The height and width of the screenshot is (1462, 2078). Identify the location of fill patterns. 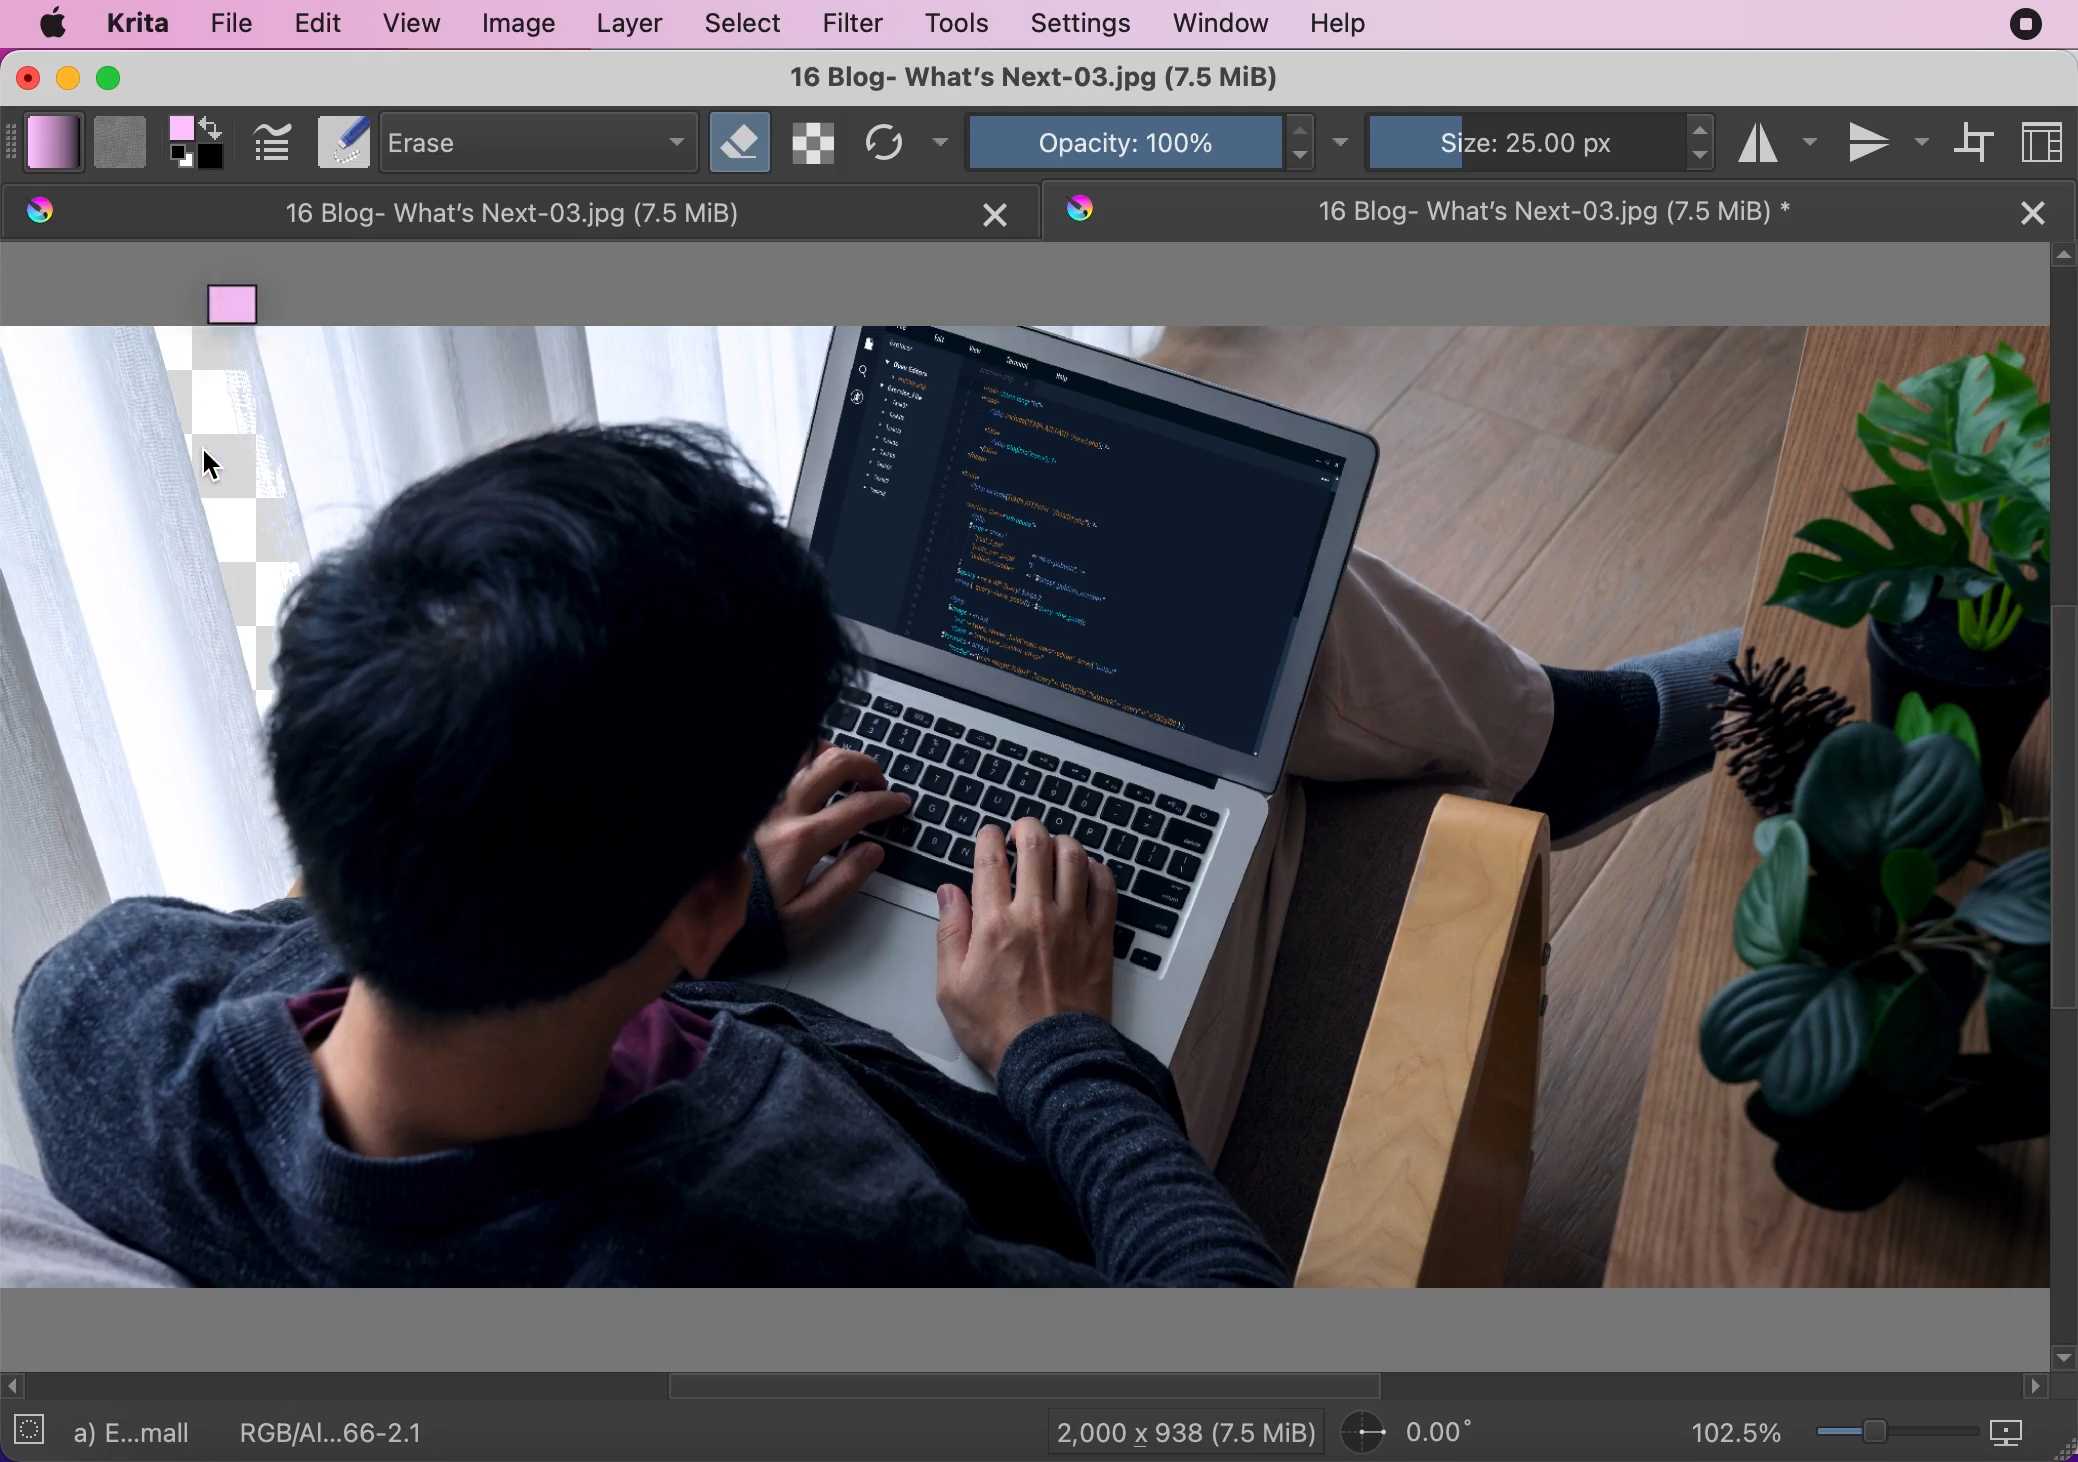
(118, 141).